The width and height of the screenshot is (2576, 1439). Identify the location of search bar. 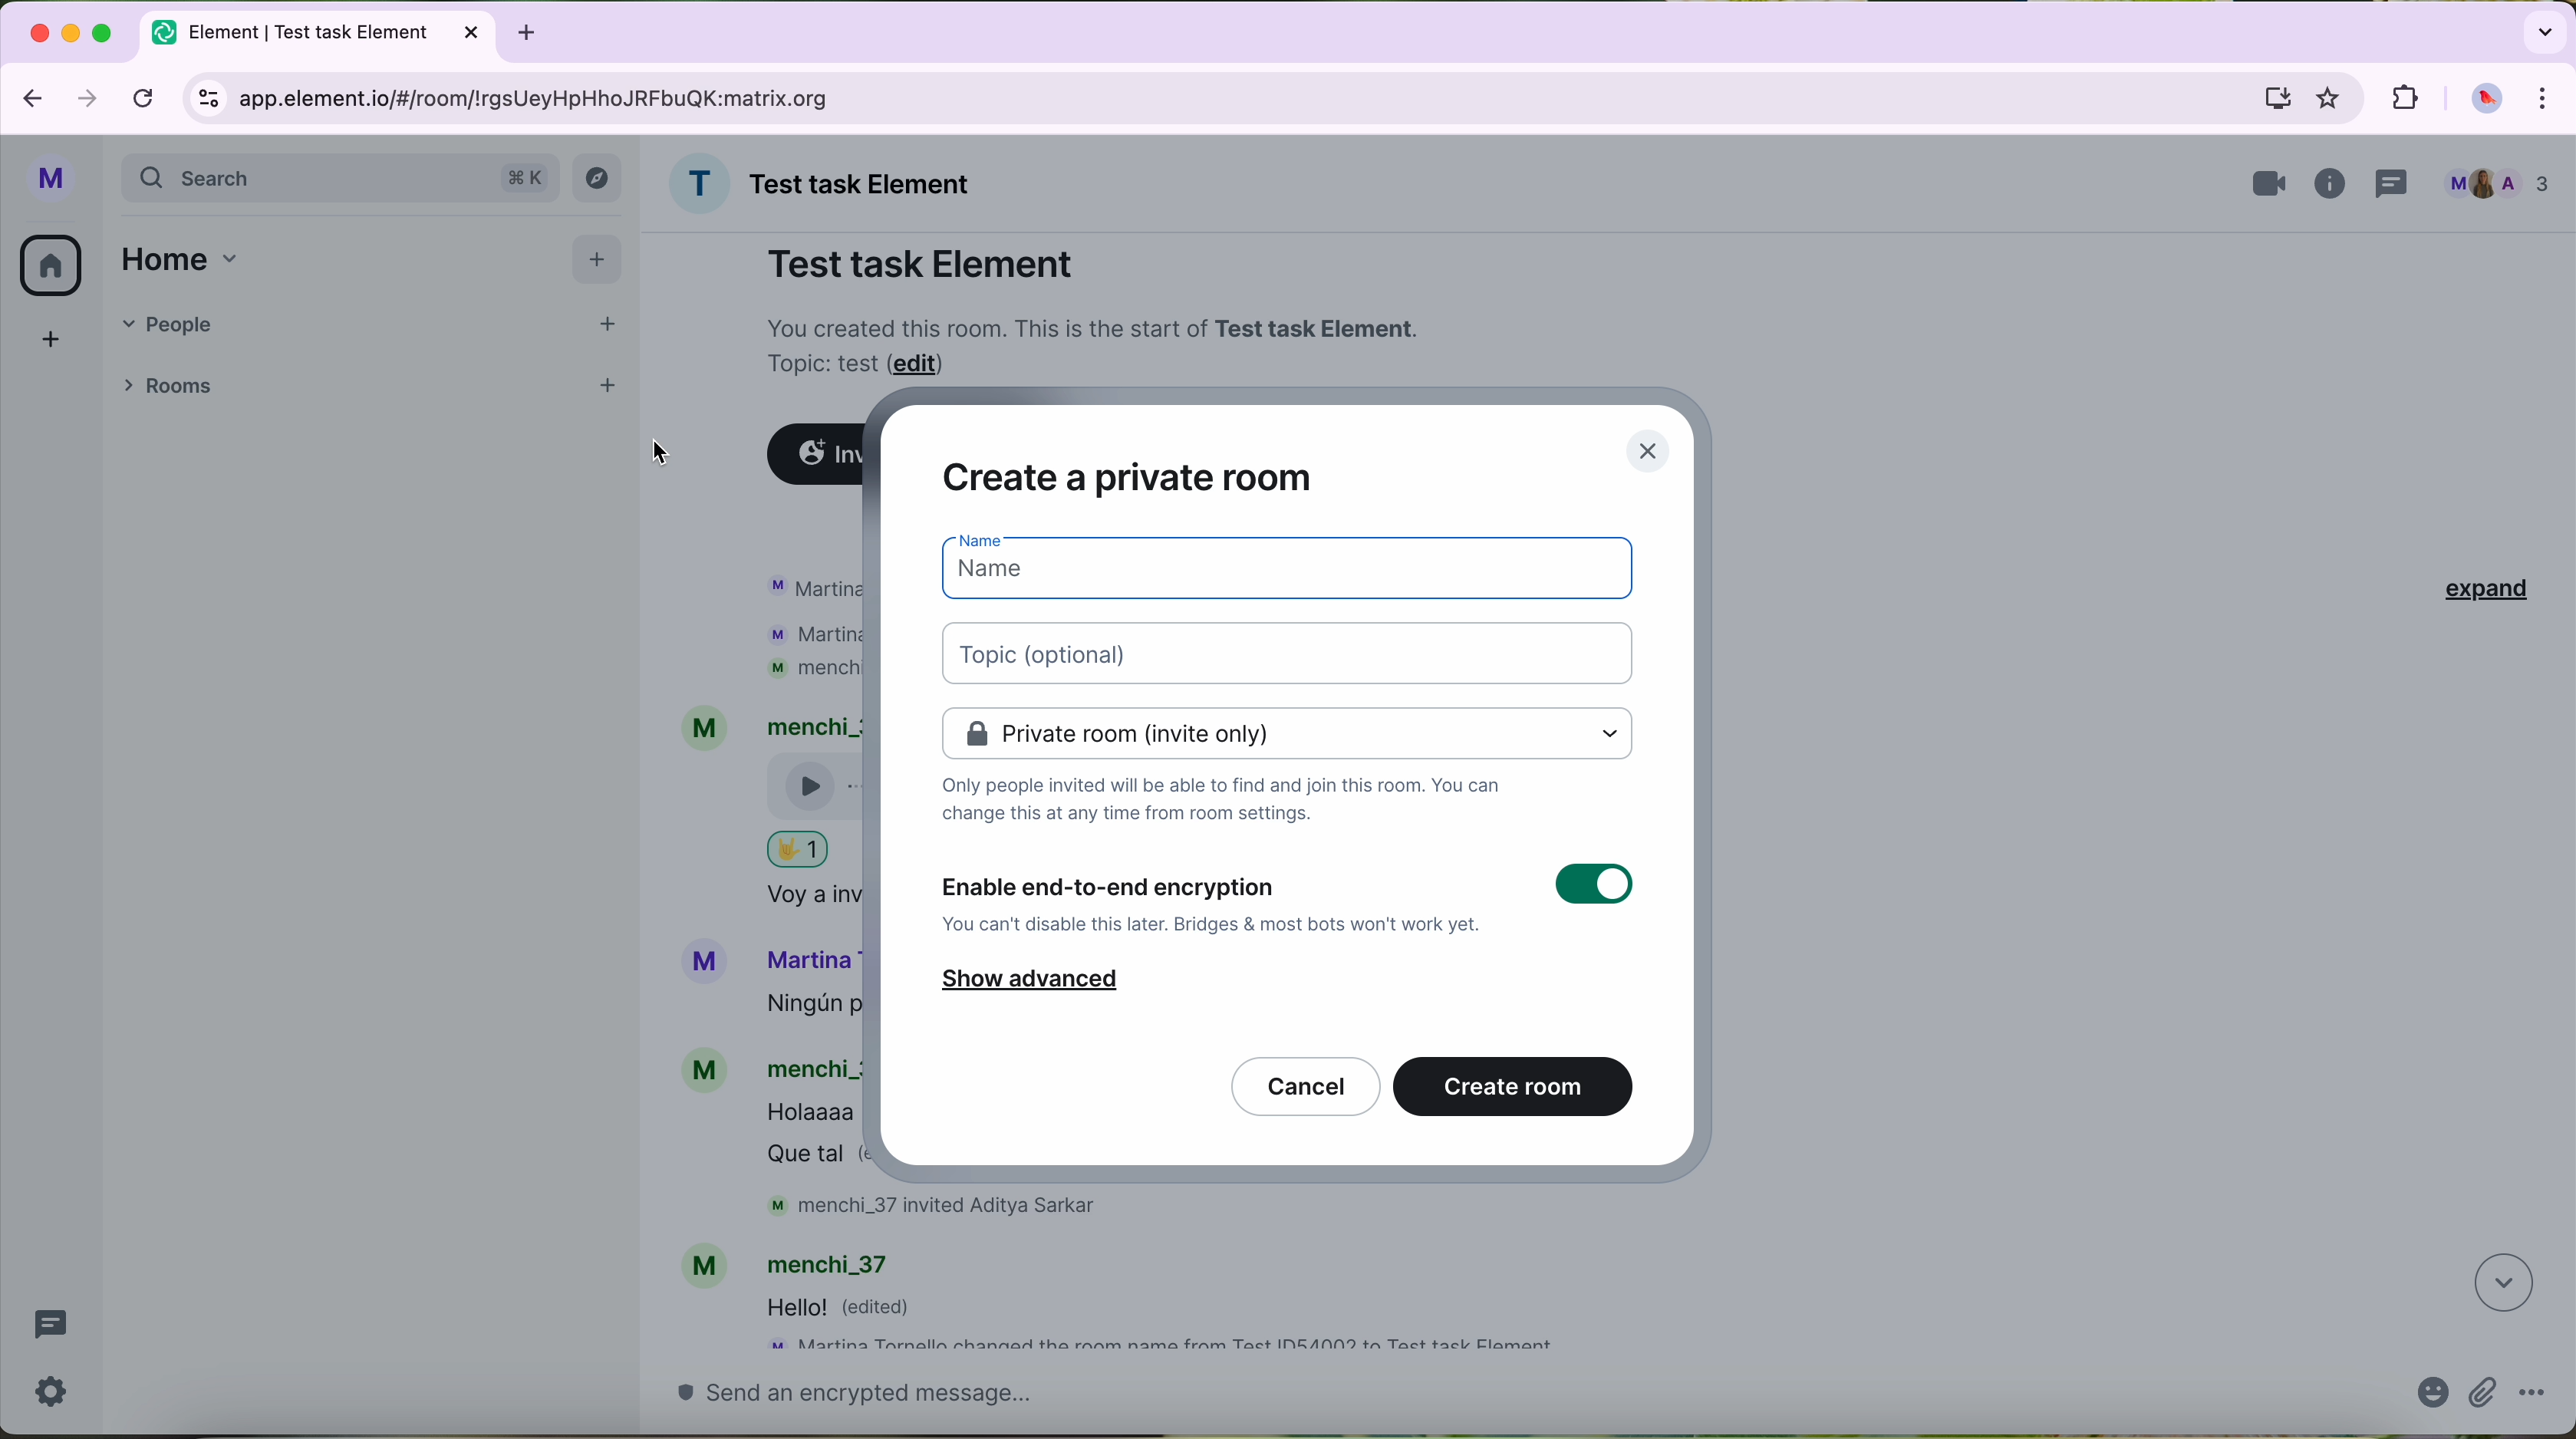
(341, 180).